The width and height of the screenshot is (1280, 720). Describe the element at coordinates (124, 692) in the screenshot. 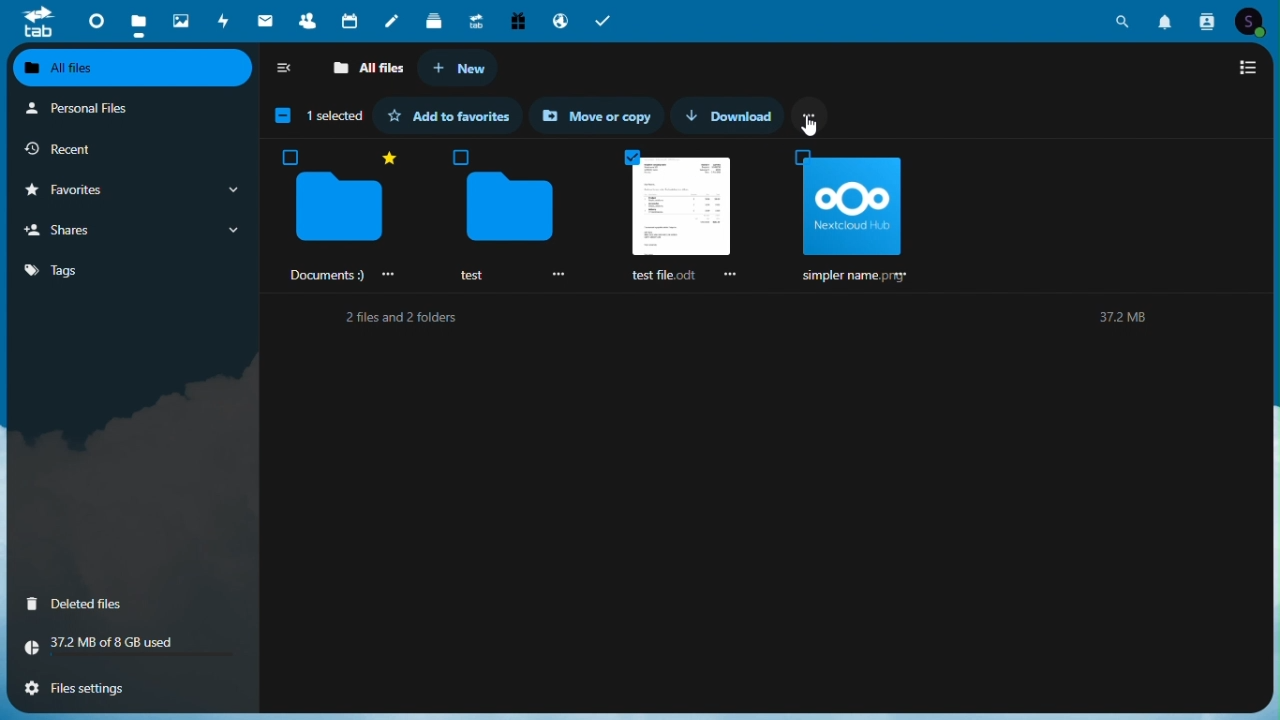

I see `File settings ` at that location.